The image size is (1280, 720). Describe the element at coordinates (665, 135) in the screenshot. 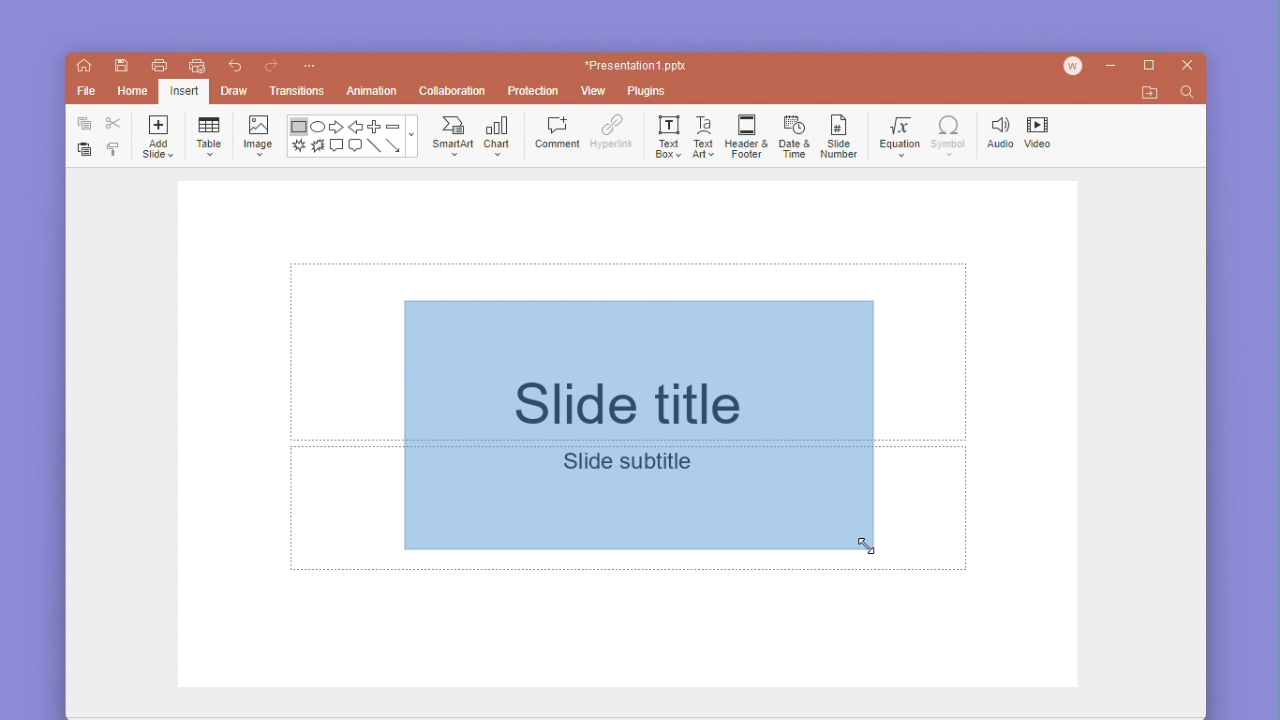

I see `text box` at that location.